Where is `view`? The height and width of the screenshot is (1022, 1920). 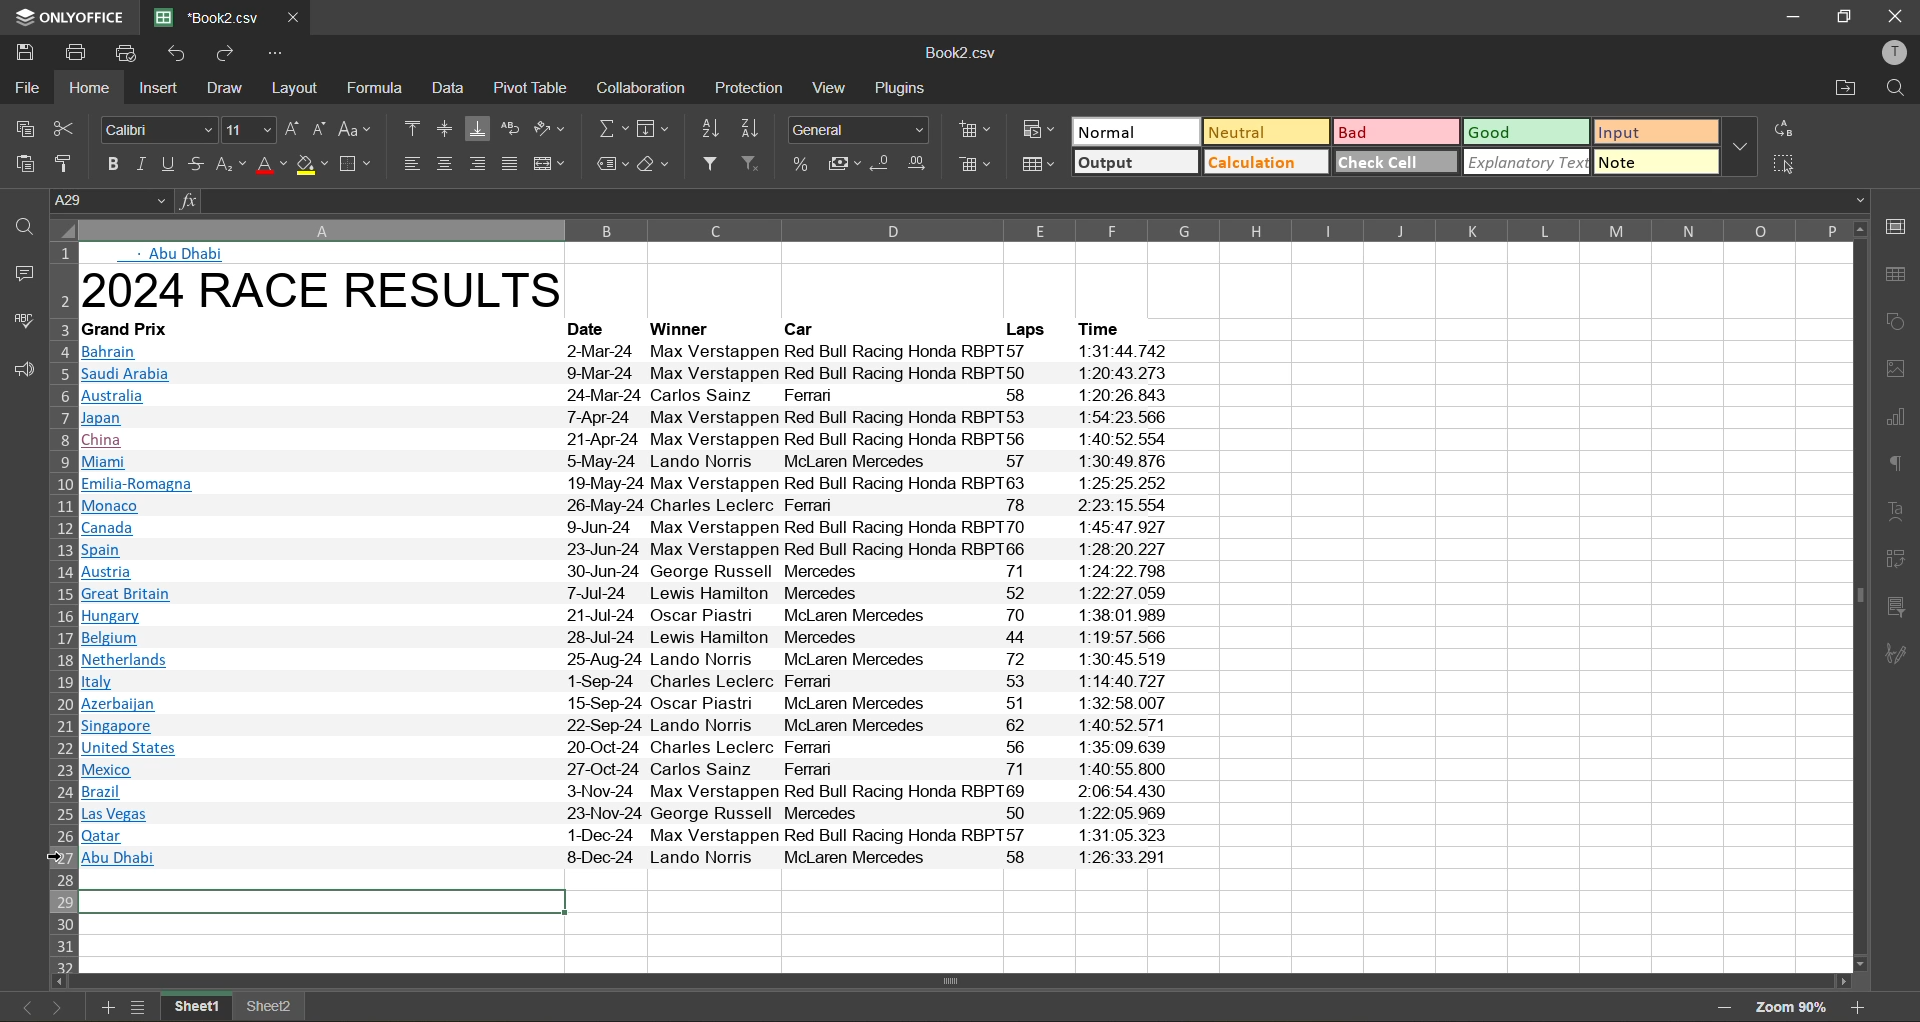
view is located at coordinates (829, 89).